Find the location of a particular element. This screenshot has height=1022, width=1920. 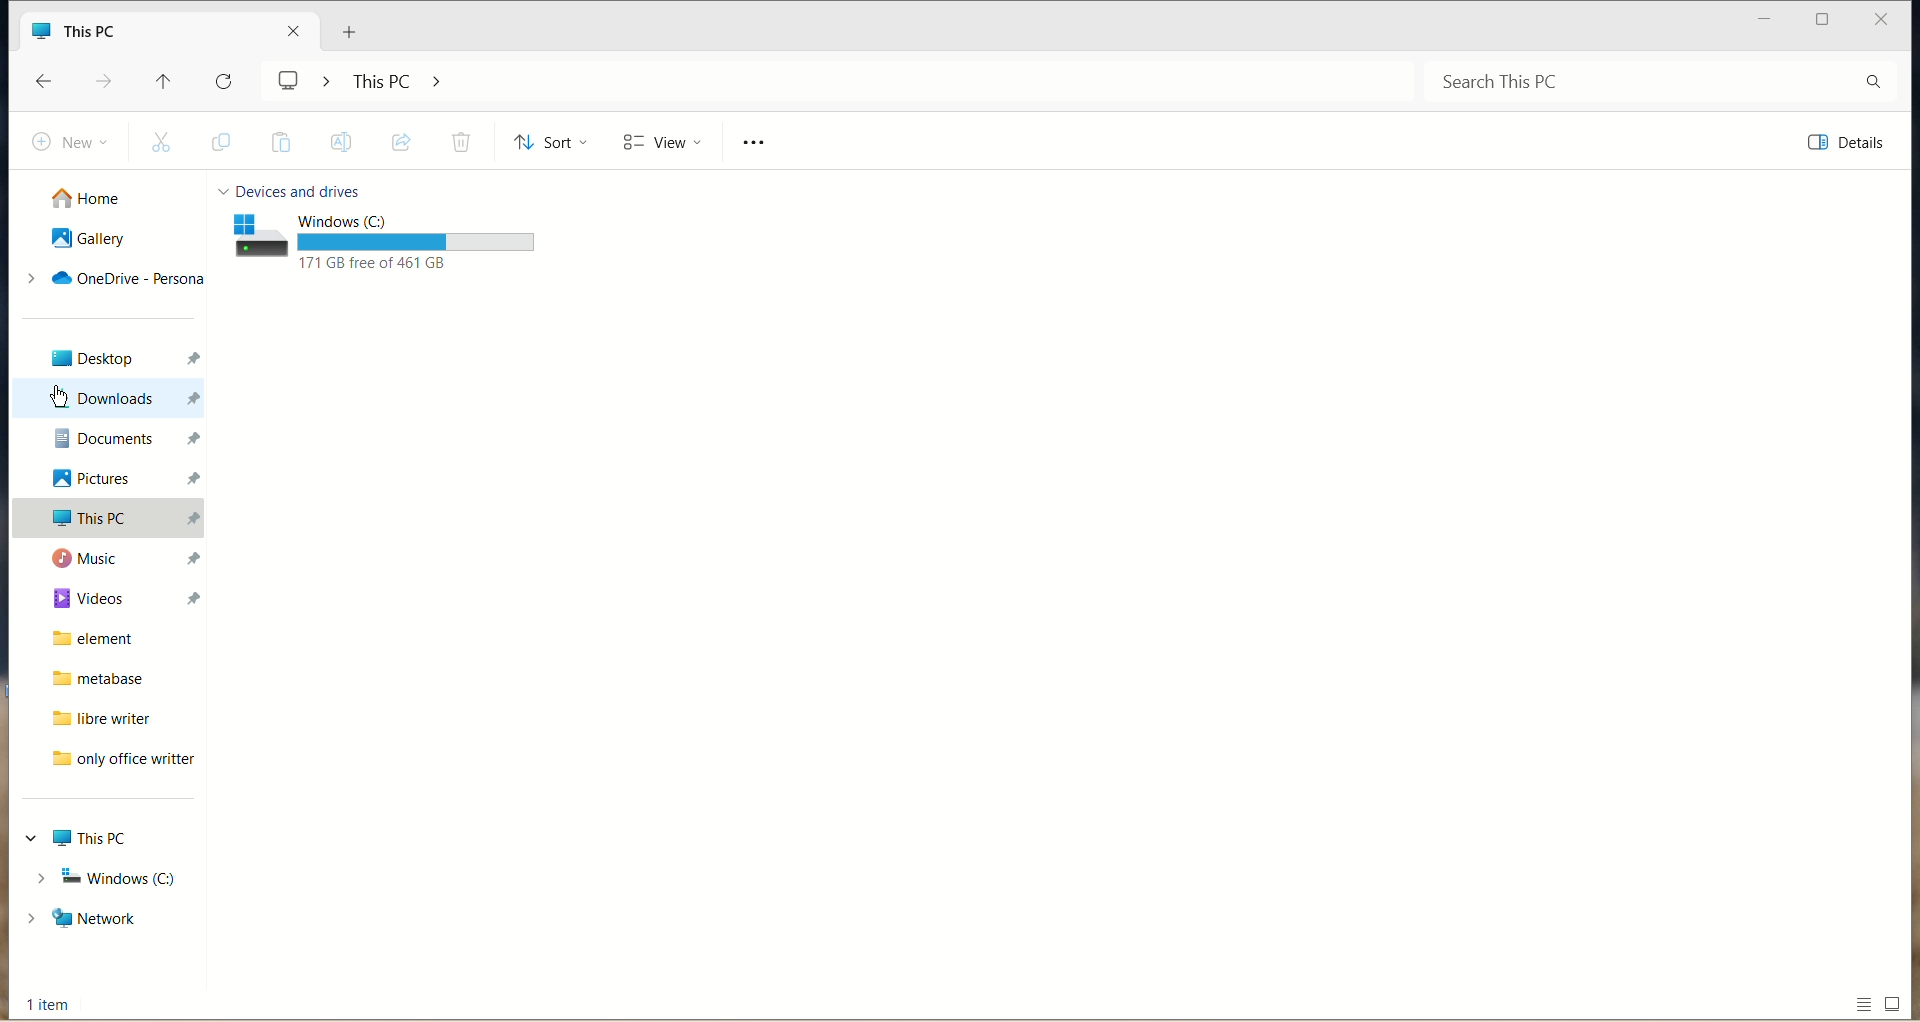

onedrive is located at coordinates (115, 280).